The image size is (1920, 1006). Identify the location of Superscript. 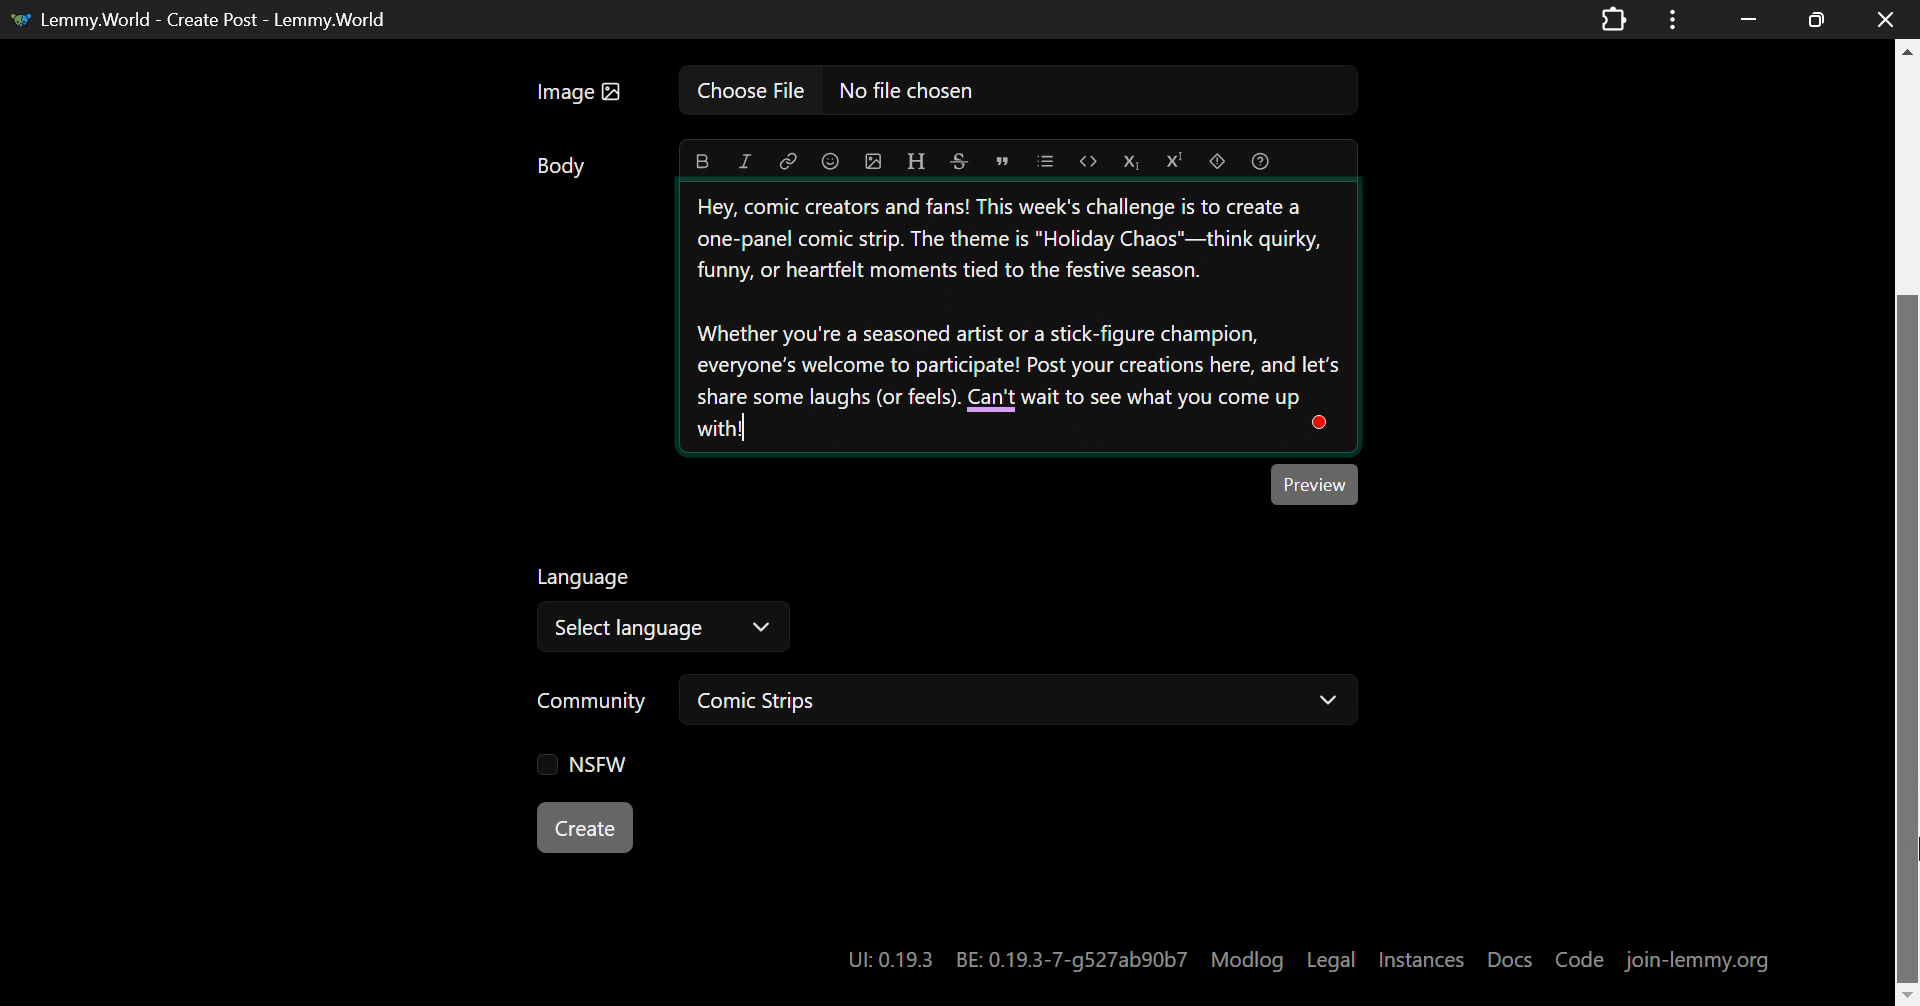
(1175, 159).